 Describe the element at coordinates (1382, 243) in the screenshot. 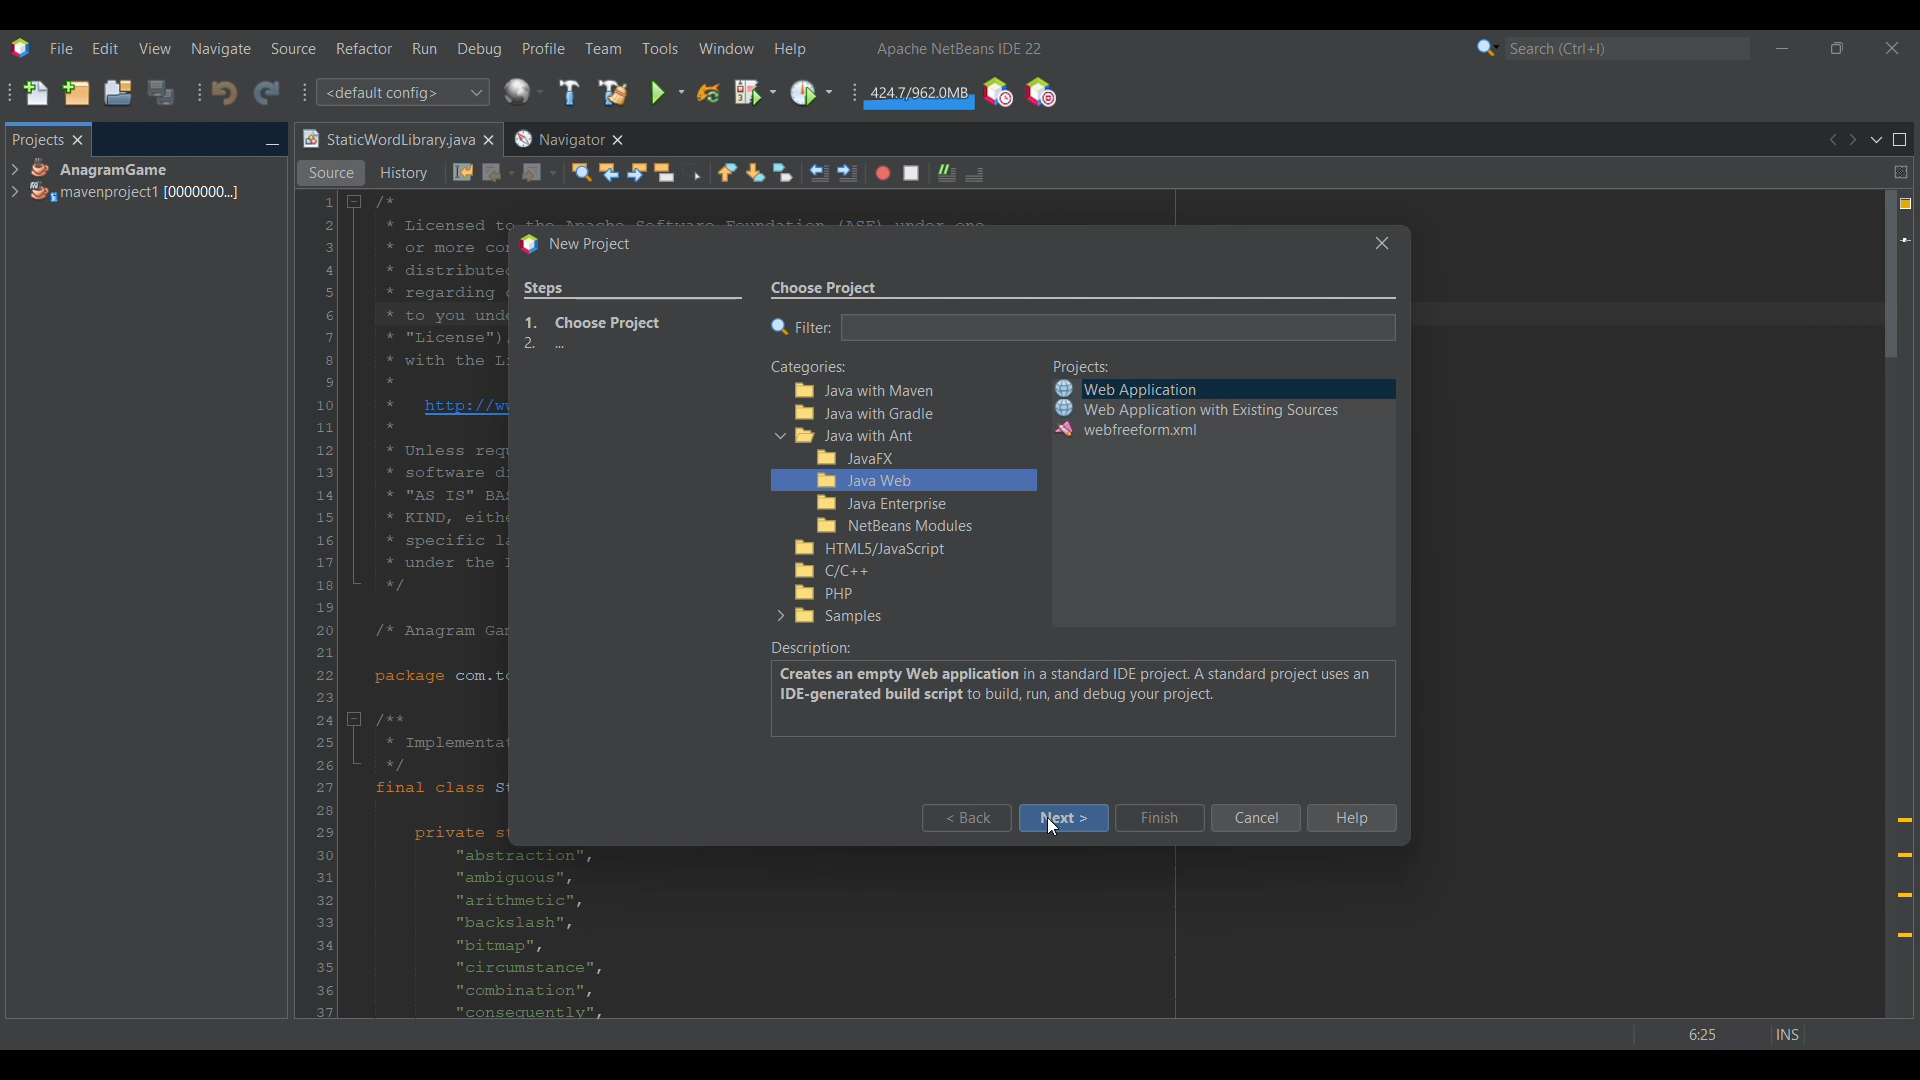

I see `Close window` at that location.